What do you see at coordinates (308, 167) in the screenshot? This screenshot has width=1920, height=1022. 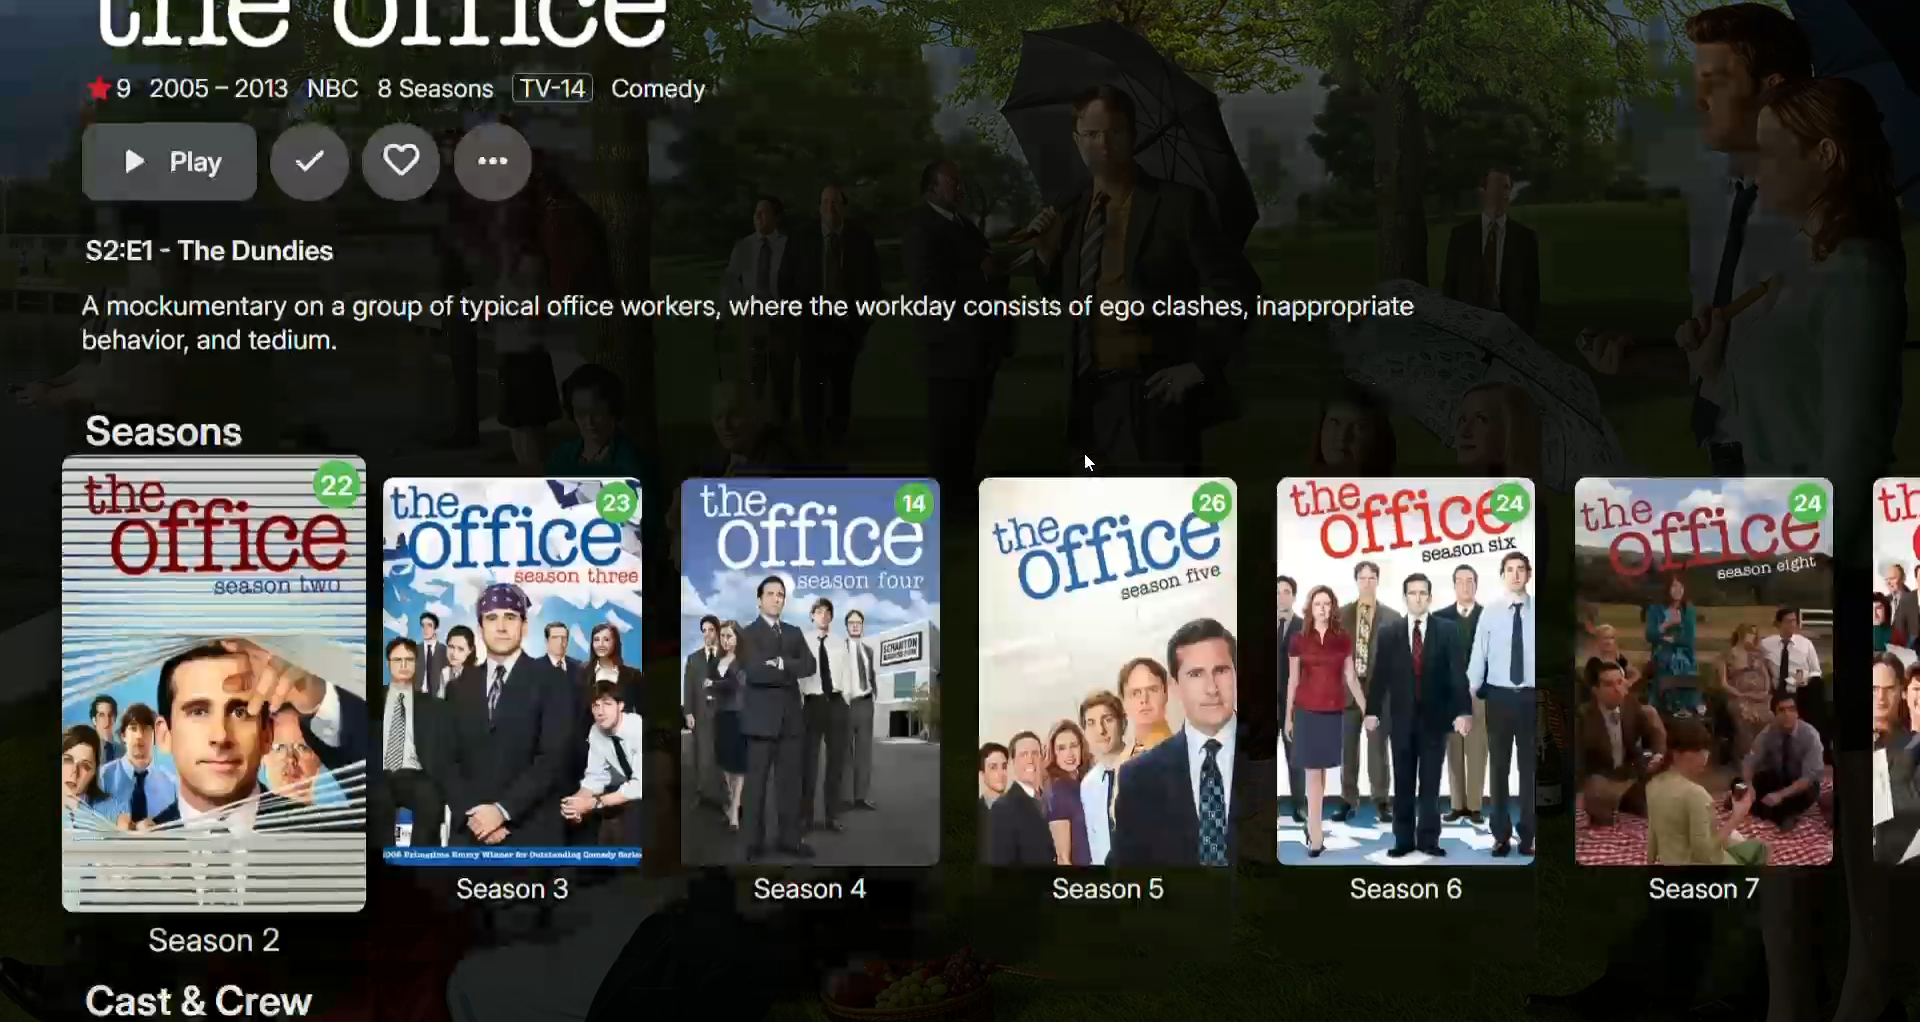 I see `Mark as seen` at bounding box center [308, 167].